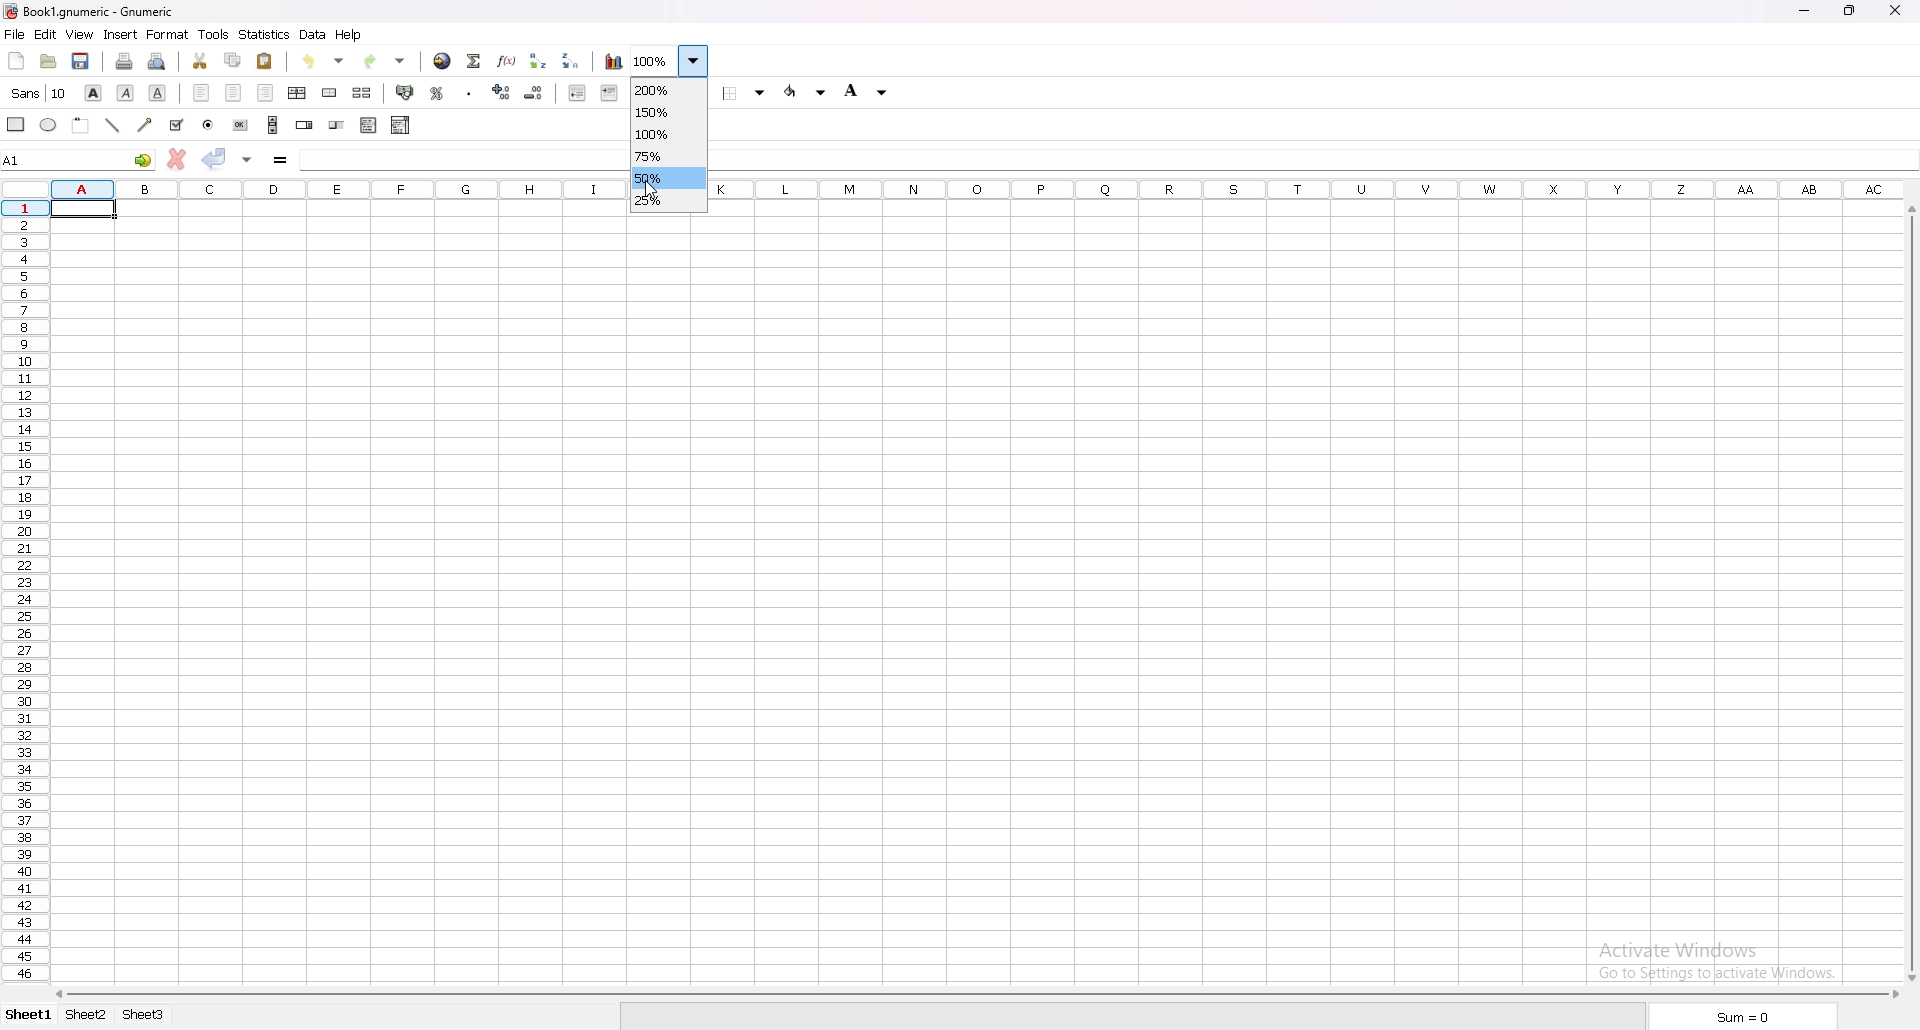  Describe the element at coordinates (46, 33) in the screenshot. I see `edit` at that location.